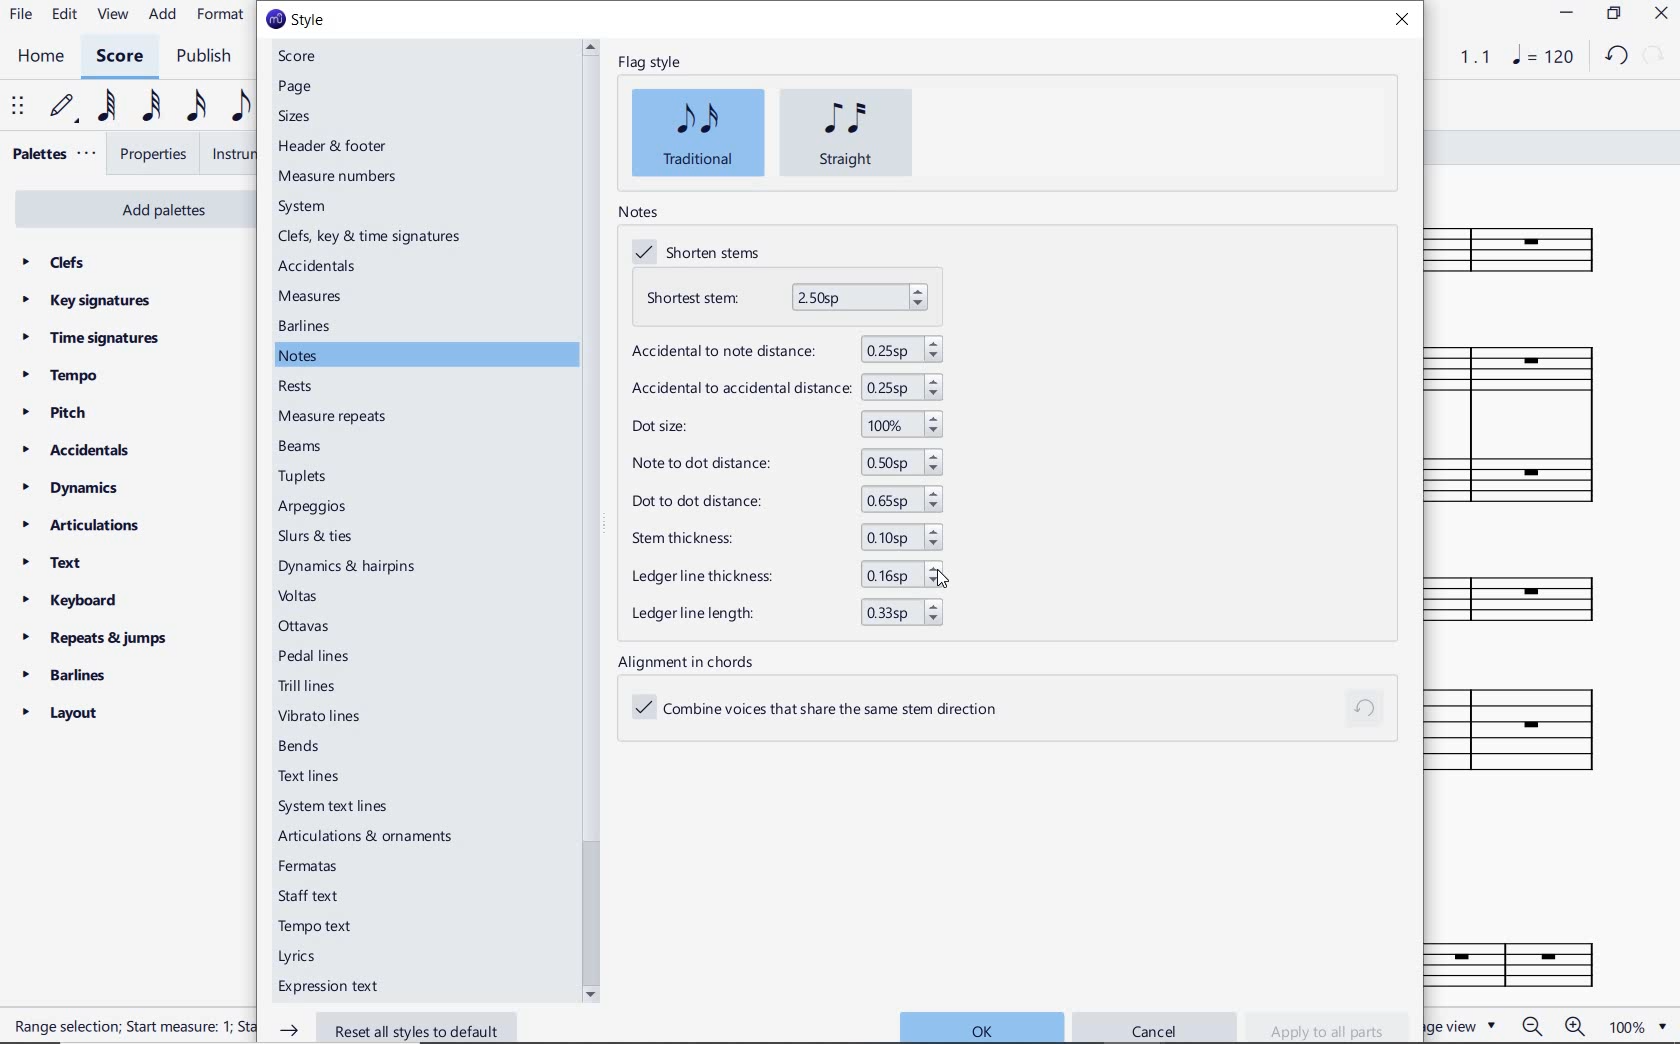 This screenshot has width=1680, height=1044. I want to click on system, so click(302, 209).